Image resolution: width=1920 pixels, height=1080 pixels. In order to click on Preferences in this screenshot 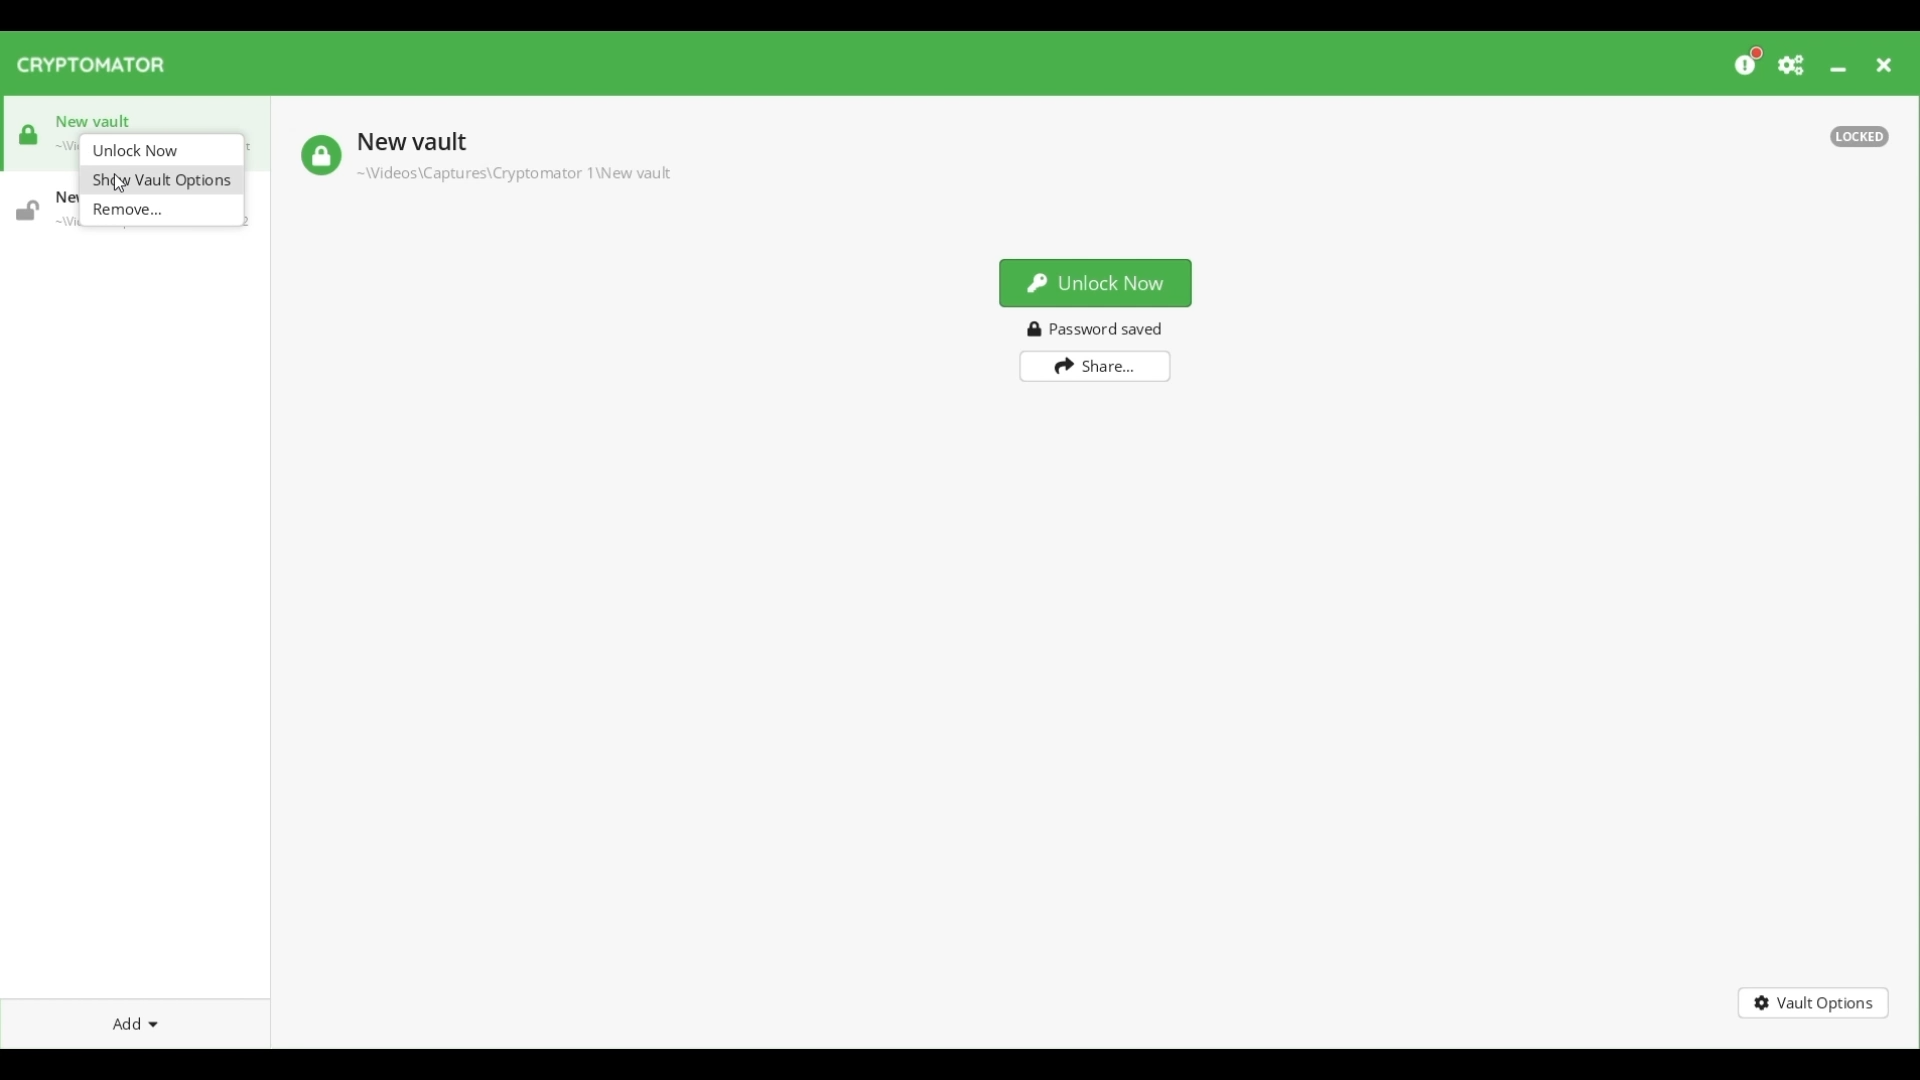, I will do `click(1792, 65)`.